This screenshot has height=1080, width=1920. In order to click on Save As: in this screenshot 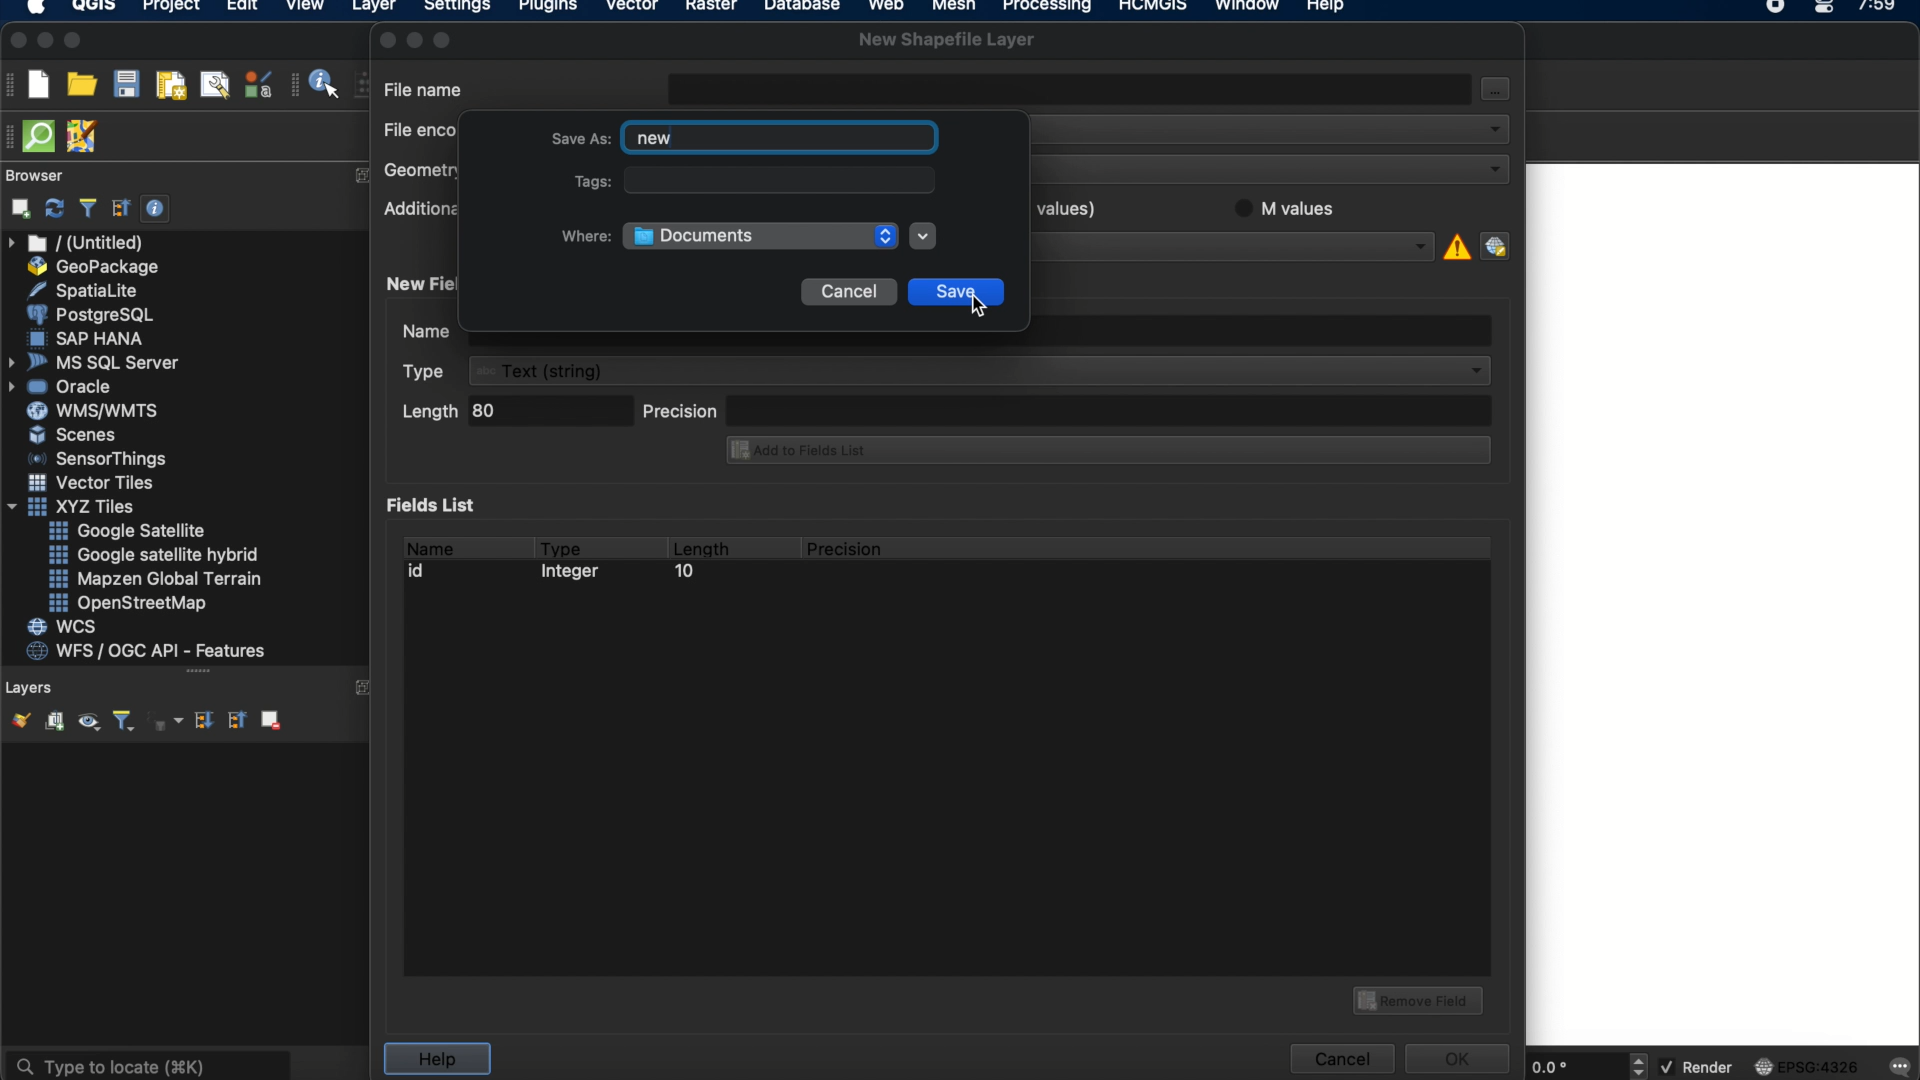, I will do `click(577, 137)`.